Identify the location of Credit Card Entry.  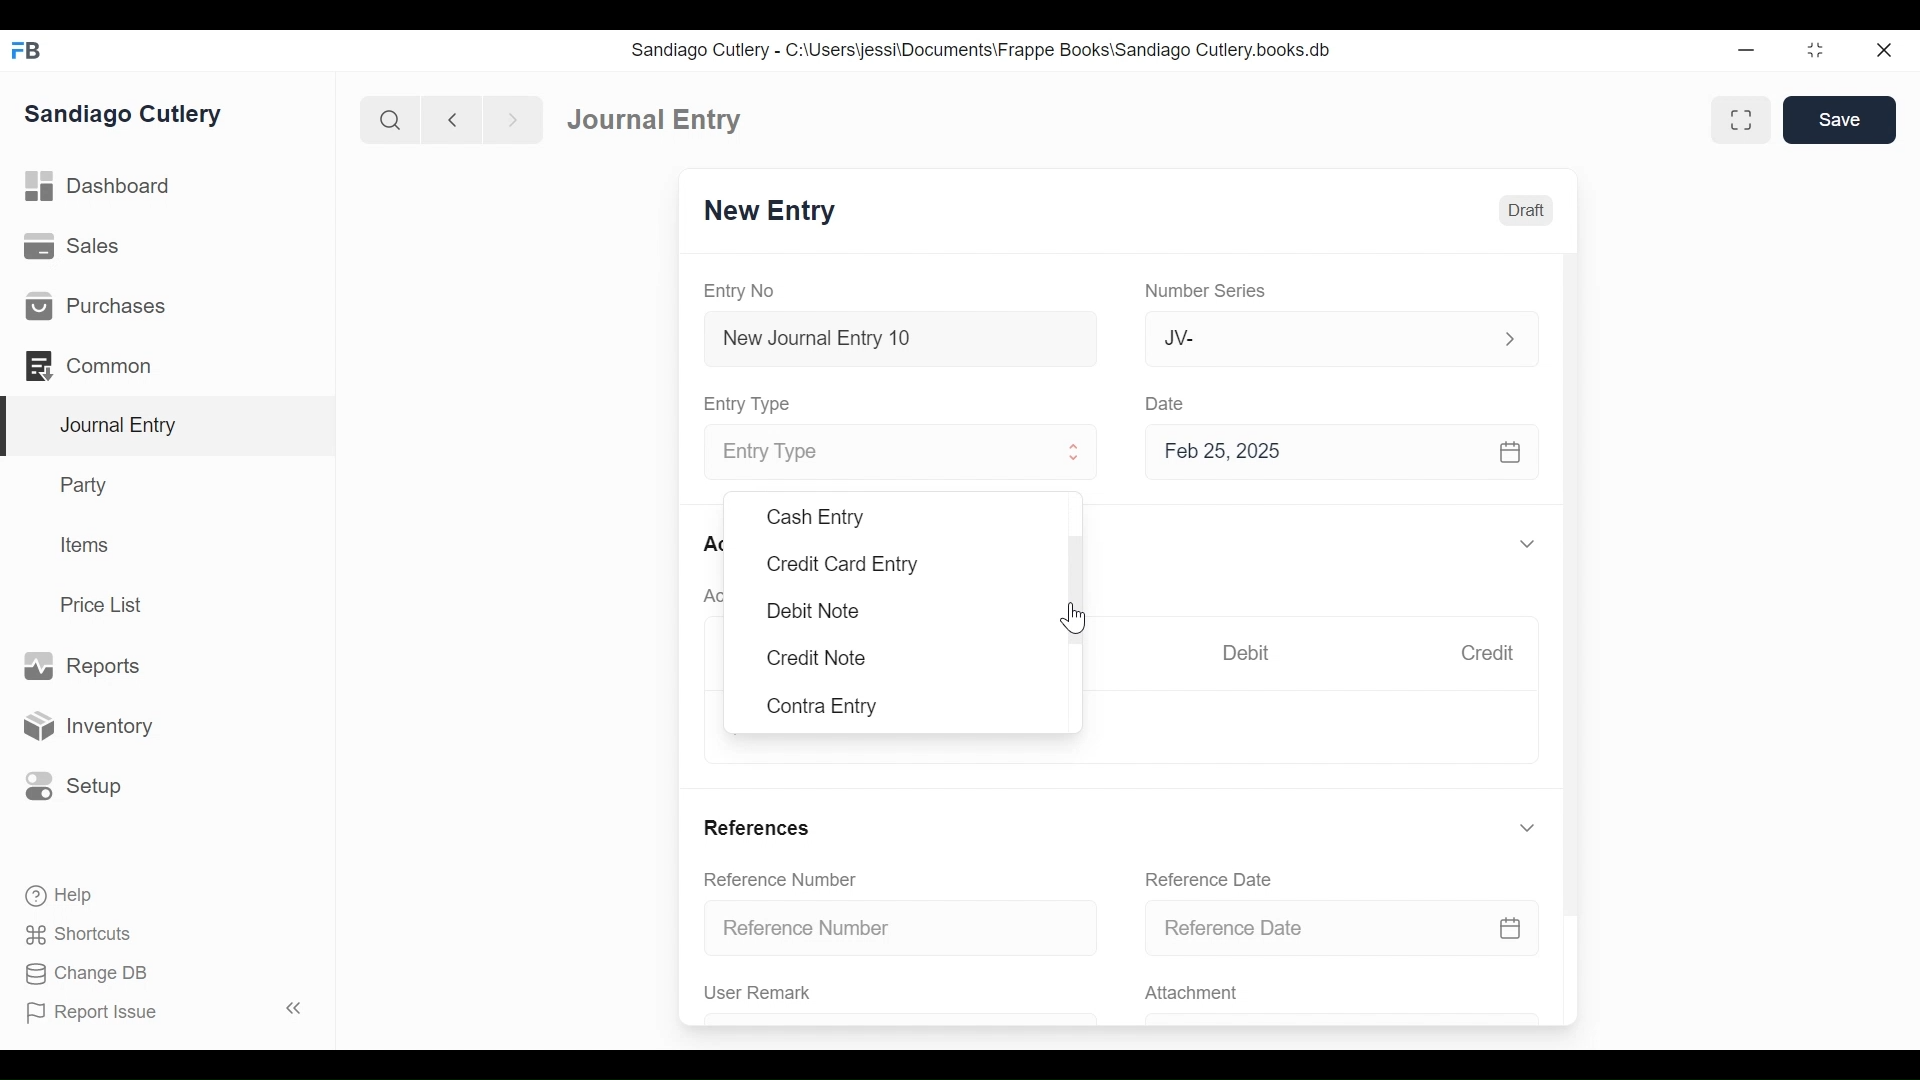
(841, 564).